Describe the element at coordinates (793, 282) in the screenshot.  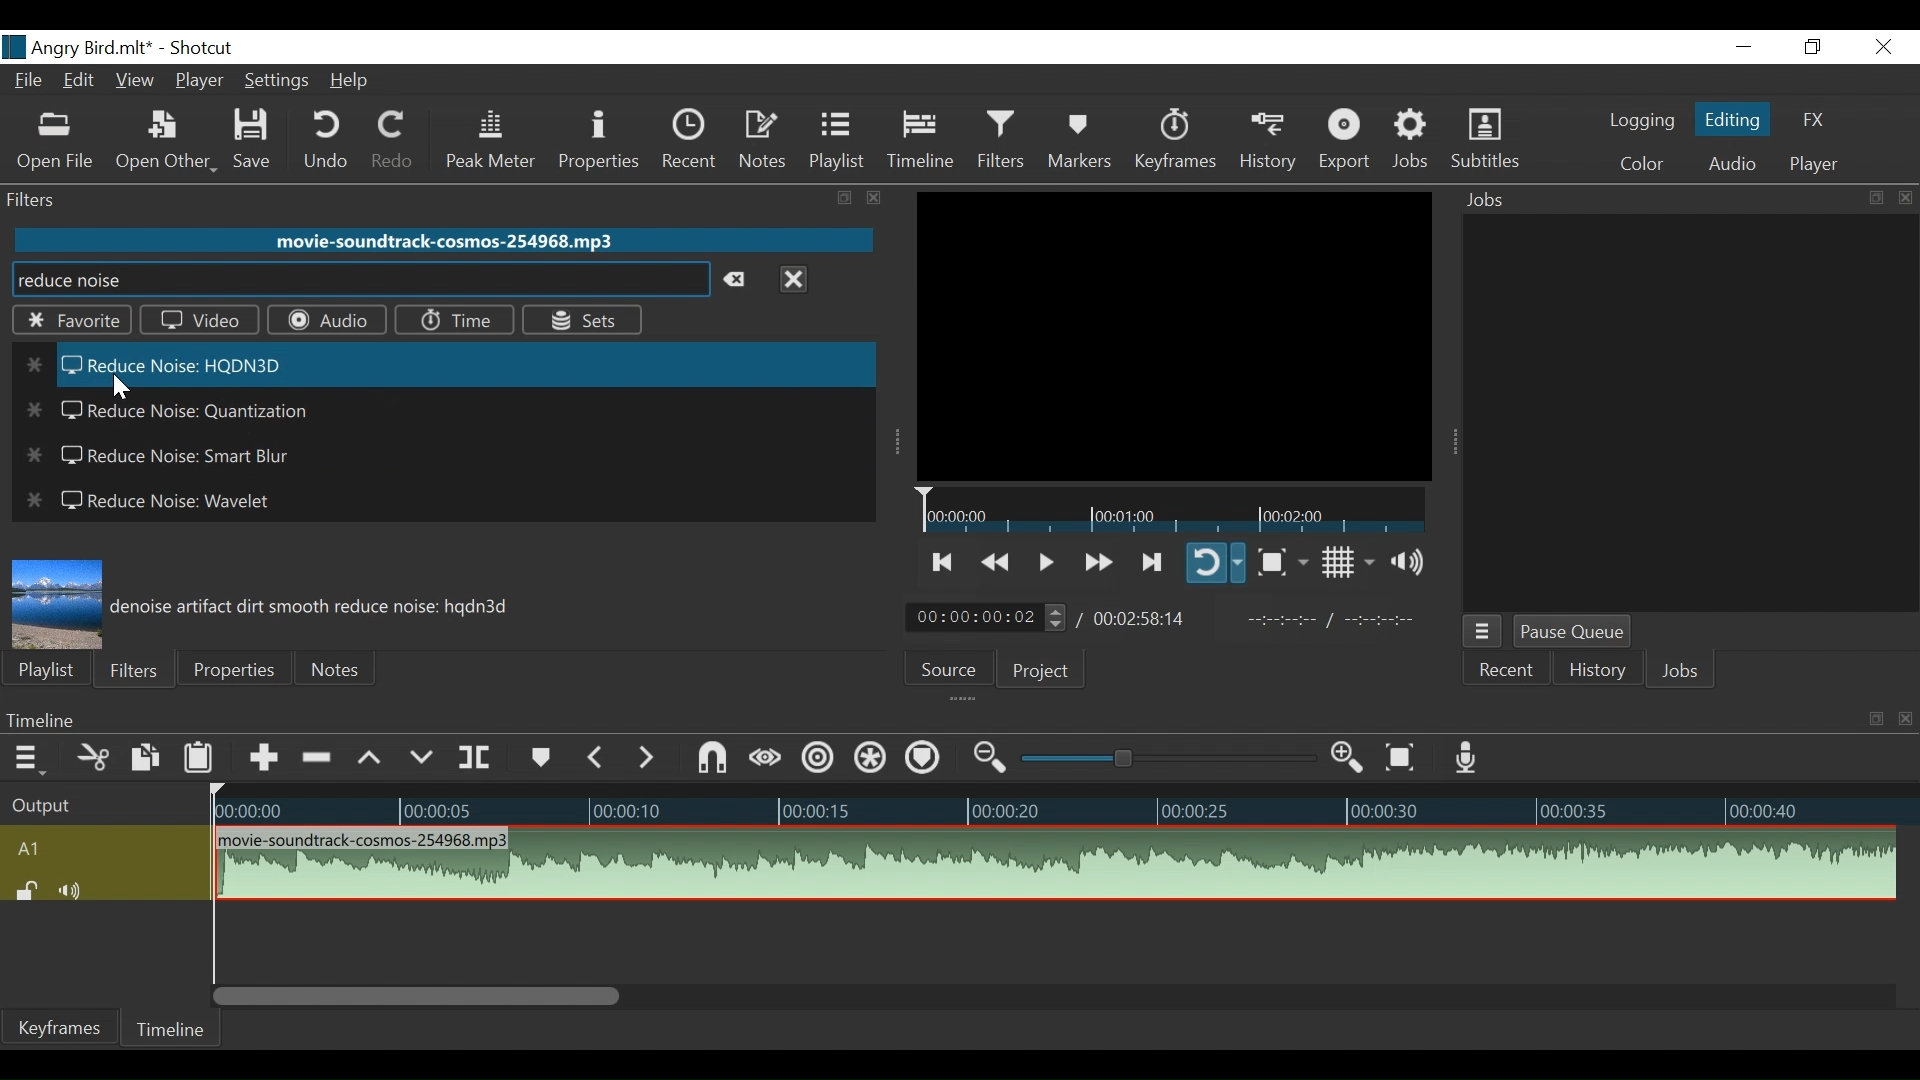
I see `Remove menu` at that location.